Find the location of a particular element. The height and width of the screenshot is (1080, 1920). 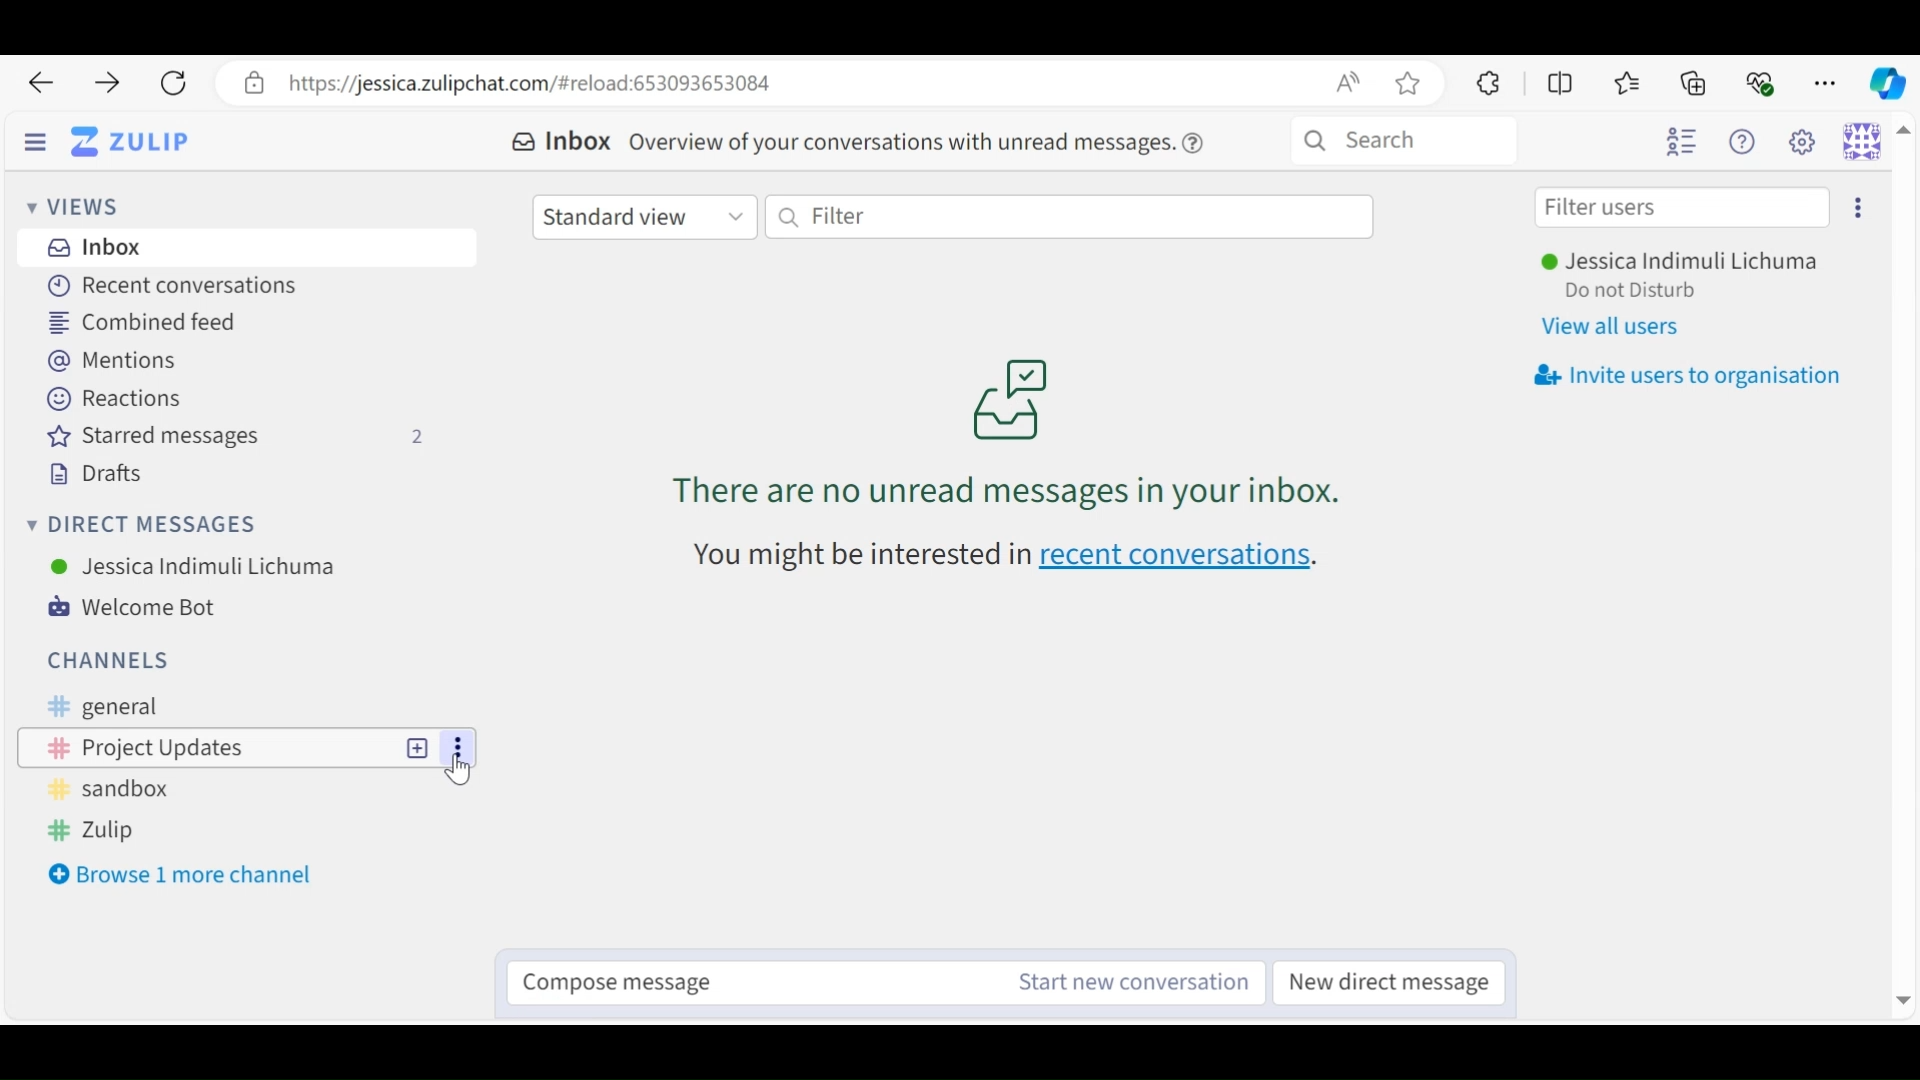

Channel is located at coordinates (245, 831).